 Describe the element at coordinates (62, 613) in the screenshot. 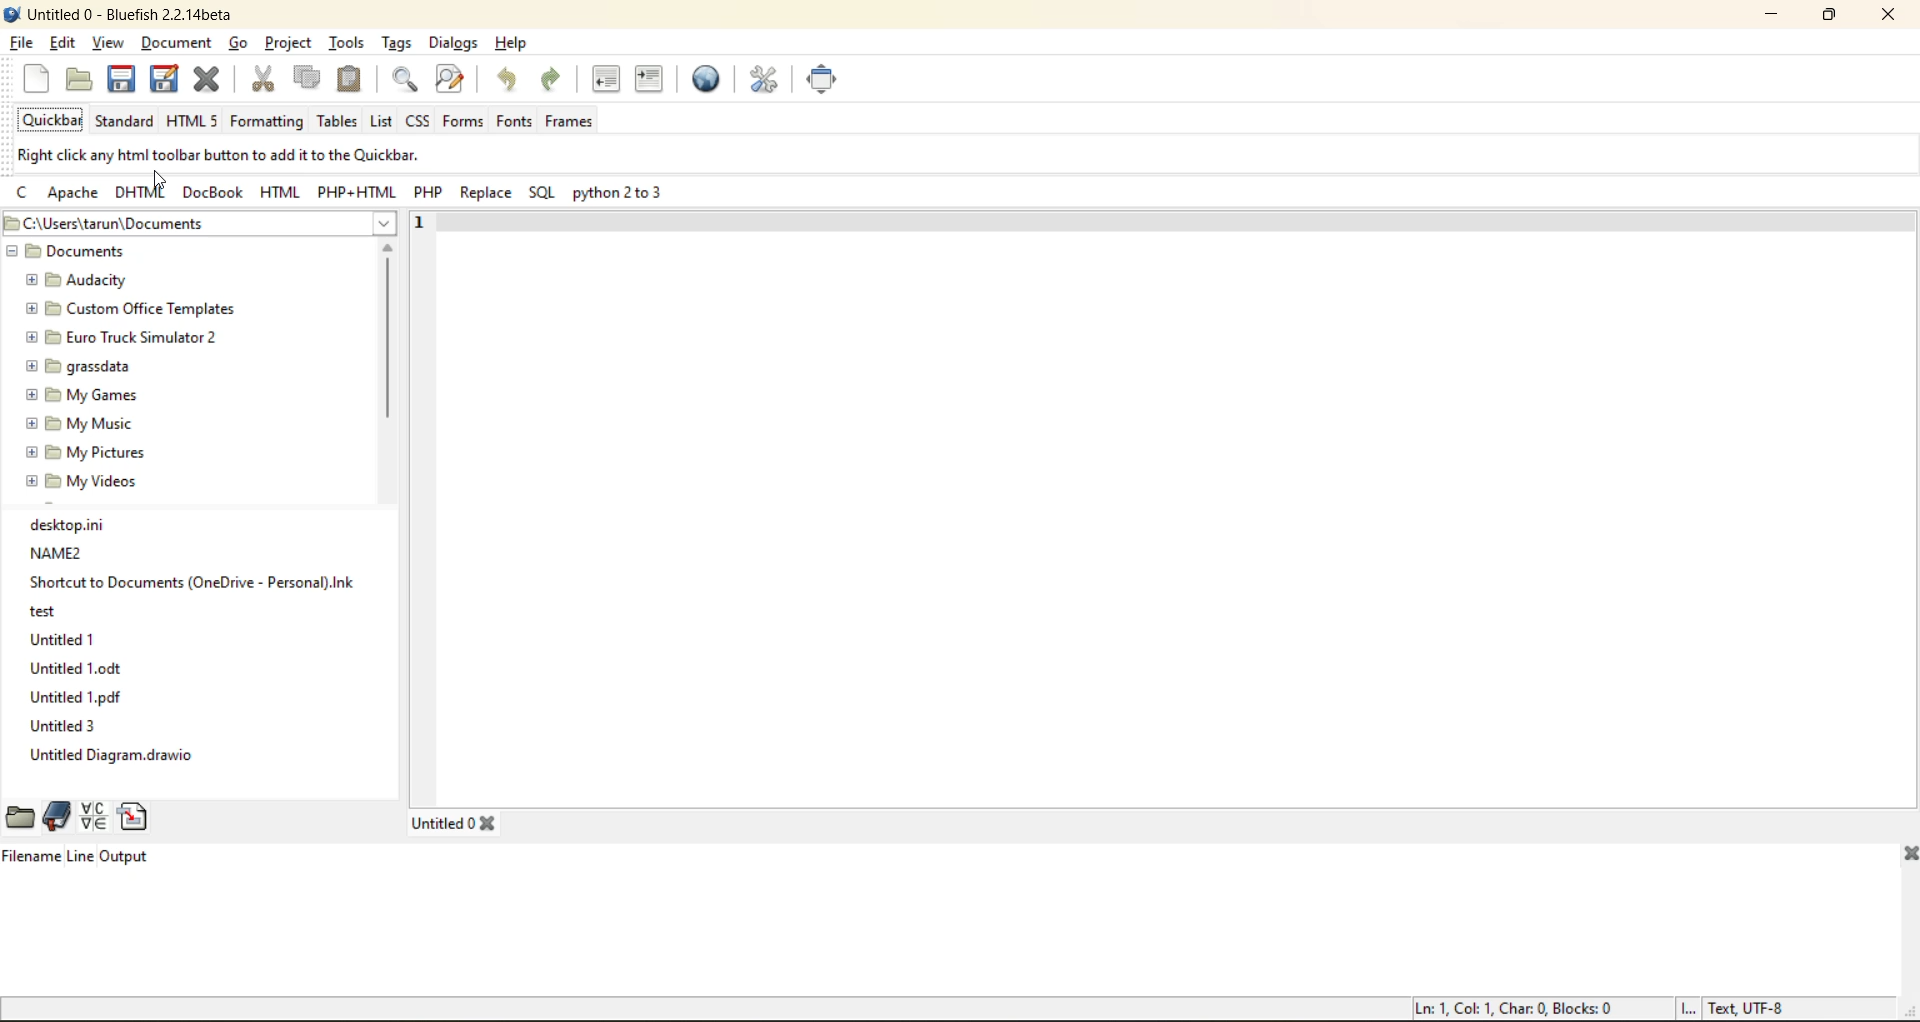

I see `ory` at that location.